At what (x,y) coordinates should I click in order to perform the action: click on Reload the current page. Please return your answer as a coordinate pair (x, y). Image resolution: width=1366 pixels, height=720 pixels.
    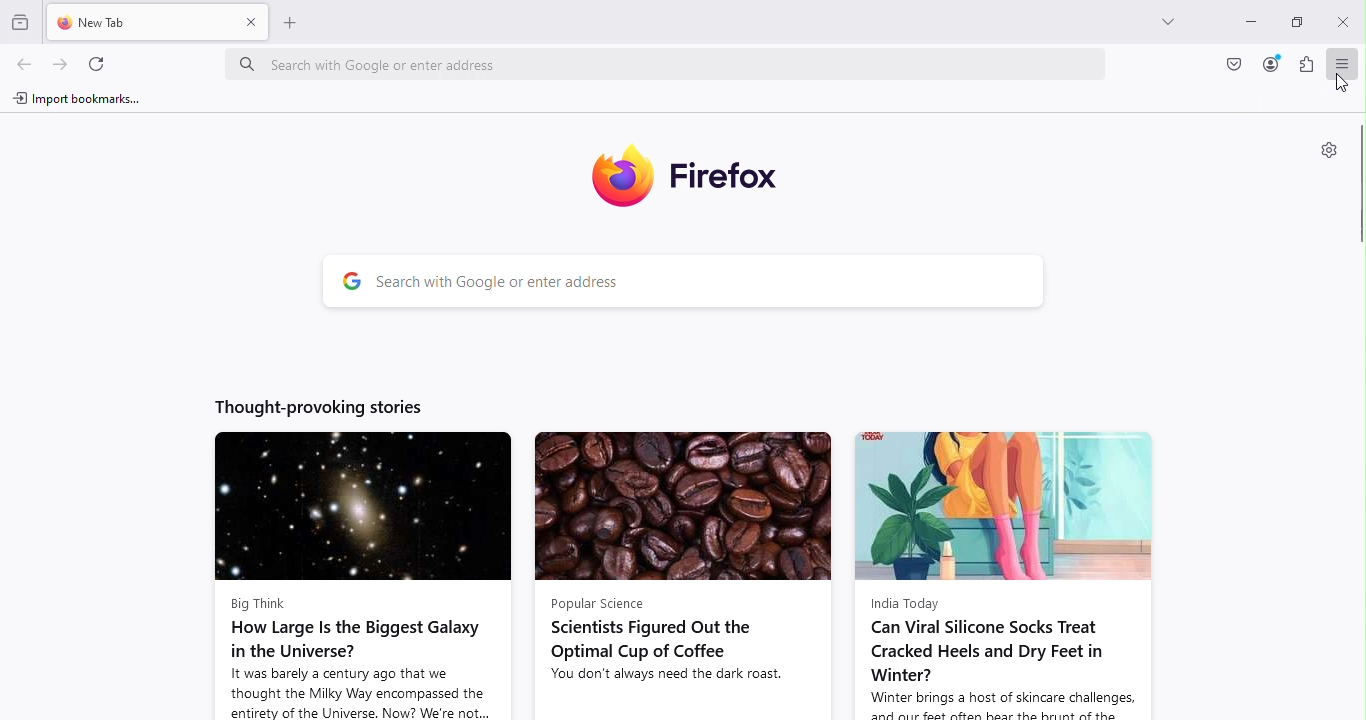
    Looking at the image, I should click on (93, 63).